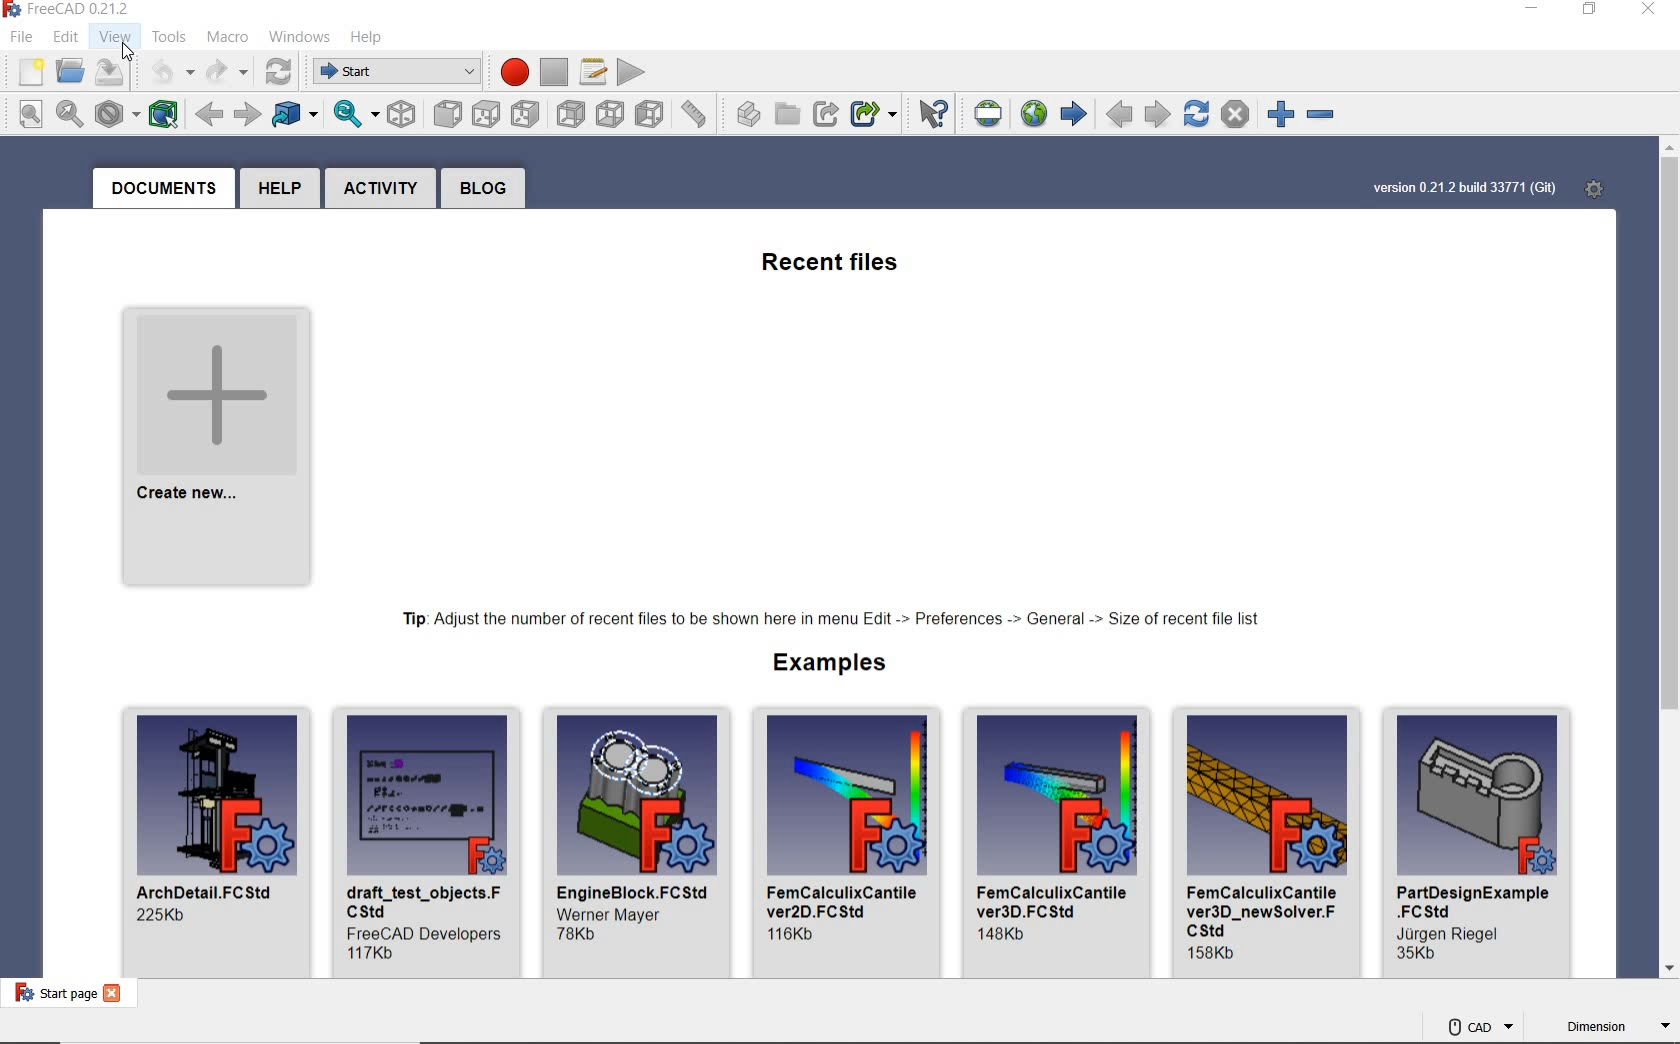 The height and width of the screenshot is (1044, 1680). Describe the element at coordinates (849, 842) in the screenshot. I see `FemCalculix` at that location.